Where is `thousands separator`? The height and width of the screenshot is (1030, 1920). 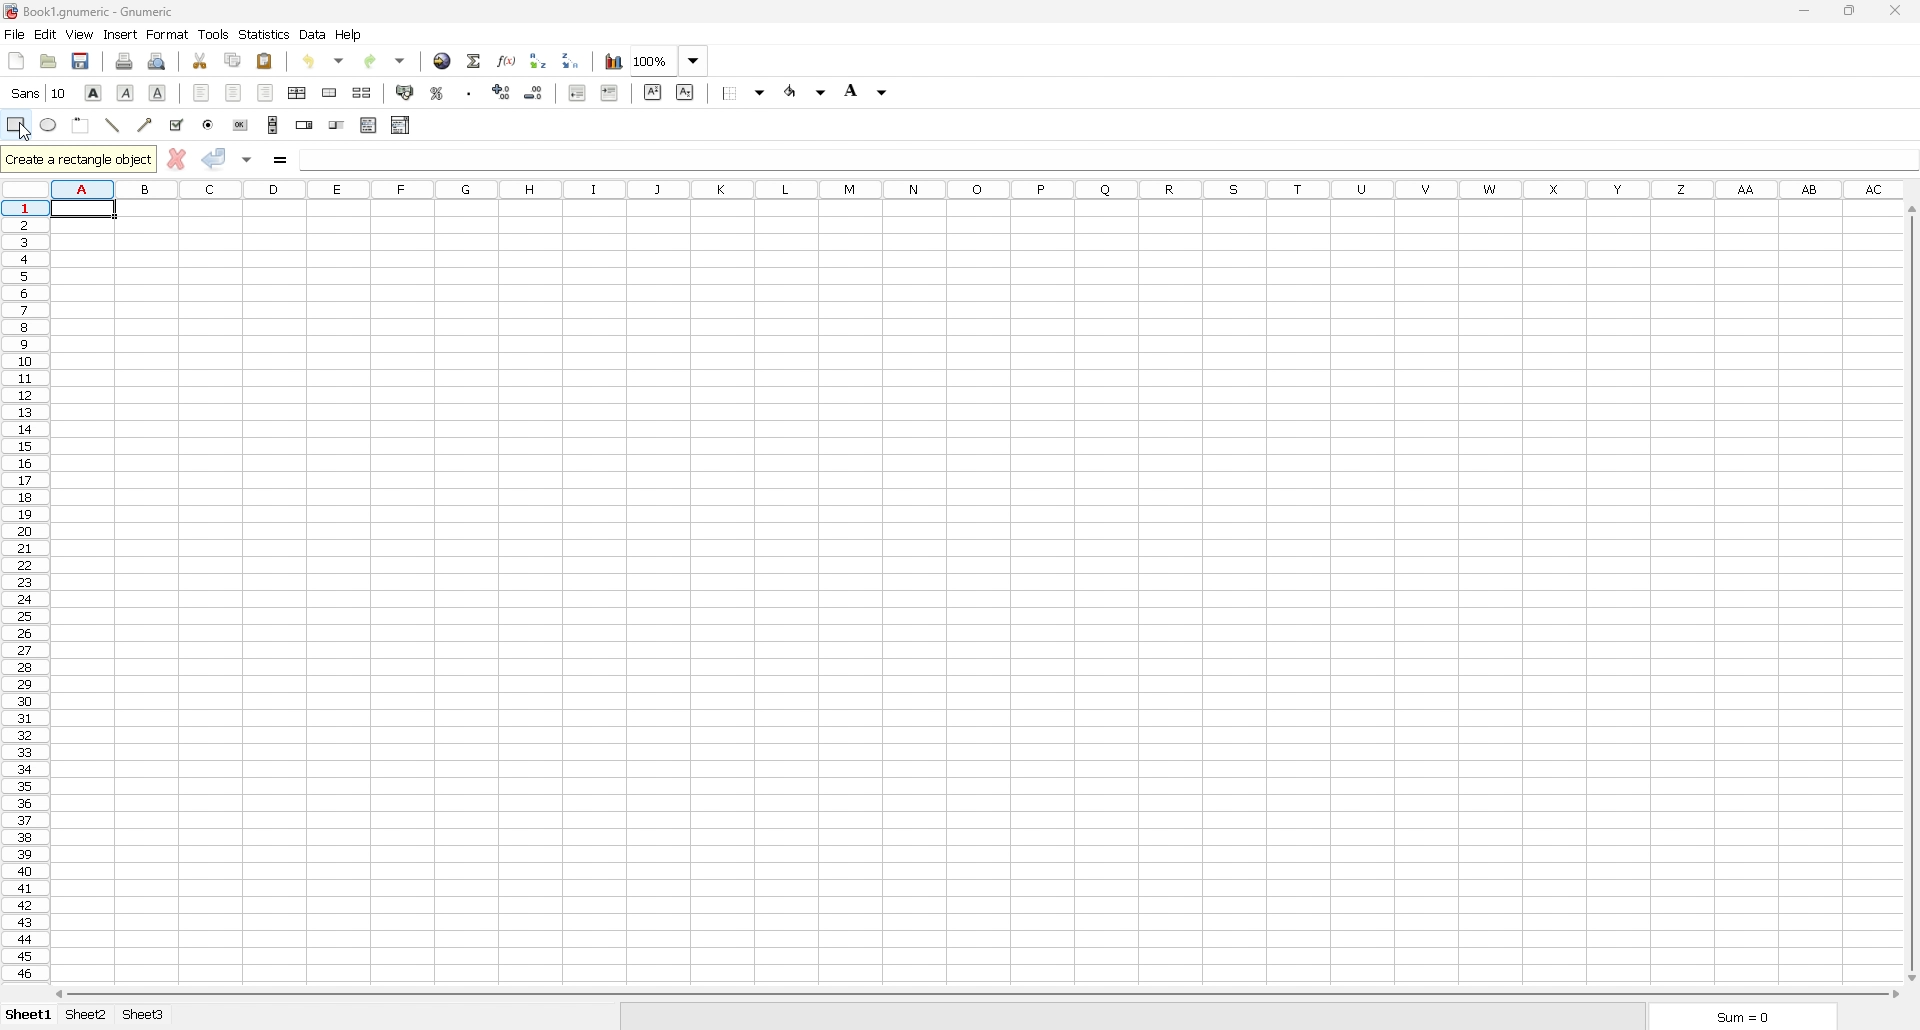 thousands separator is located at coordinates (470, 91).